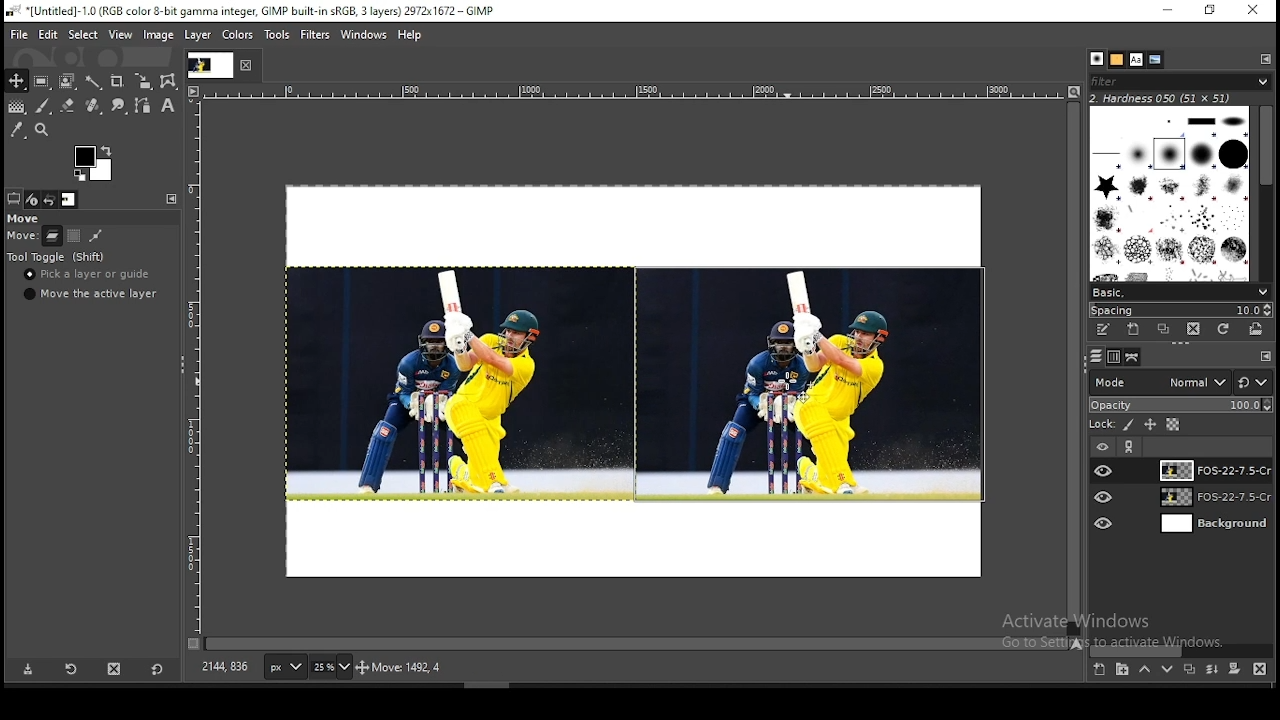 The width and height of the screenshot is (1280, 720). What do you see at coordinates (166, 107) in the screenshot?
I see `text tool` at bounding box center [166, 107].